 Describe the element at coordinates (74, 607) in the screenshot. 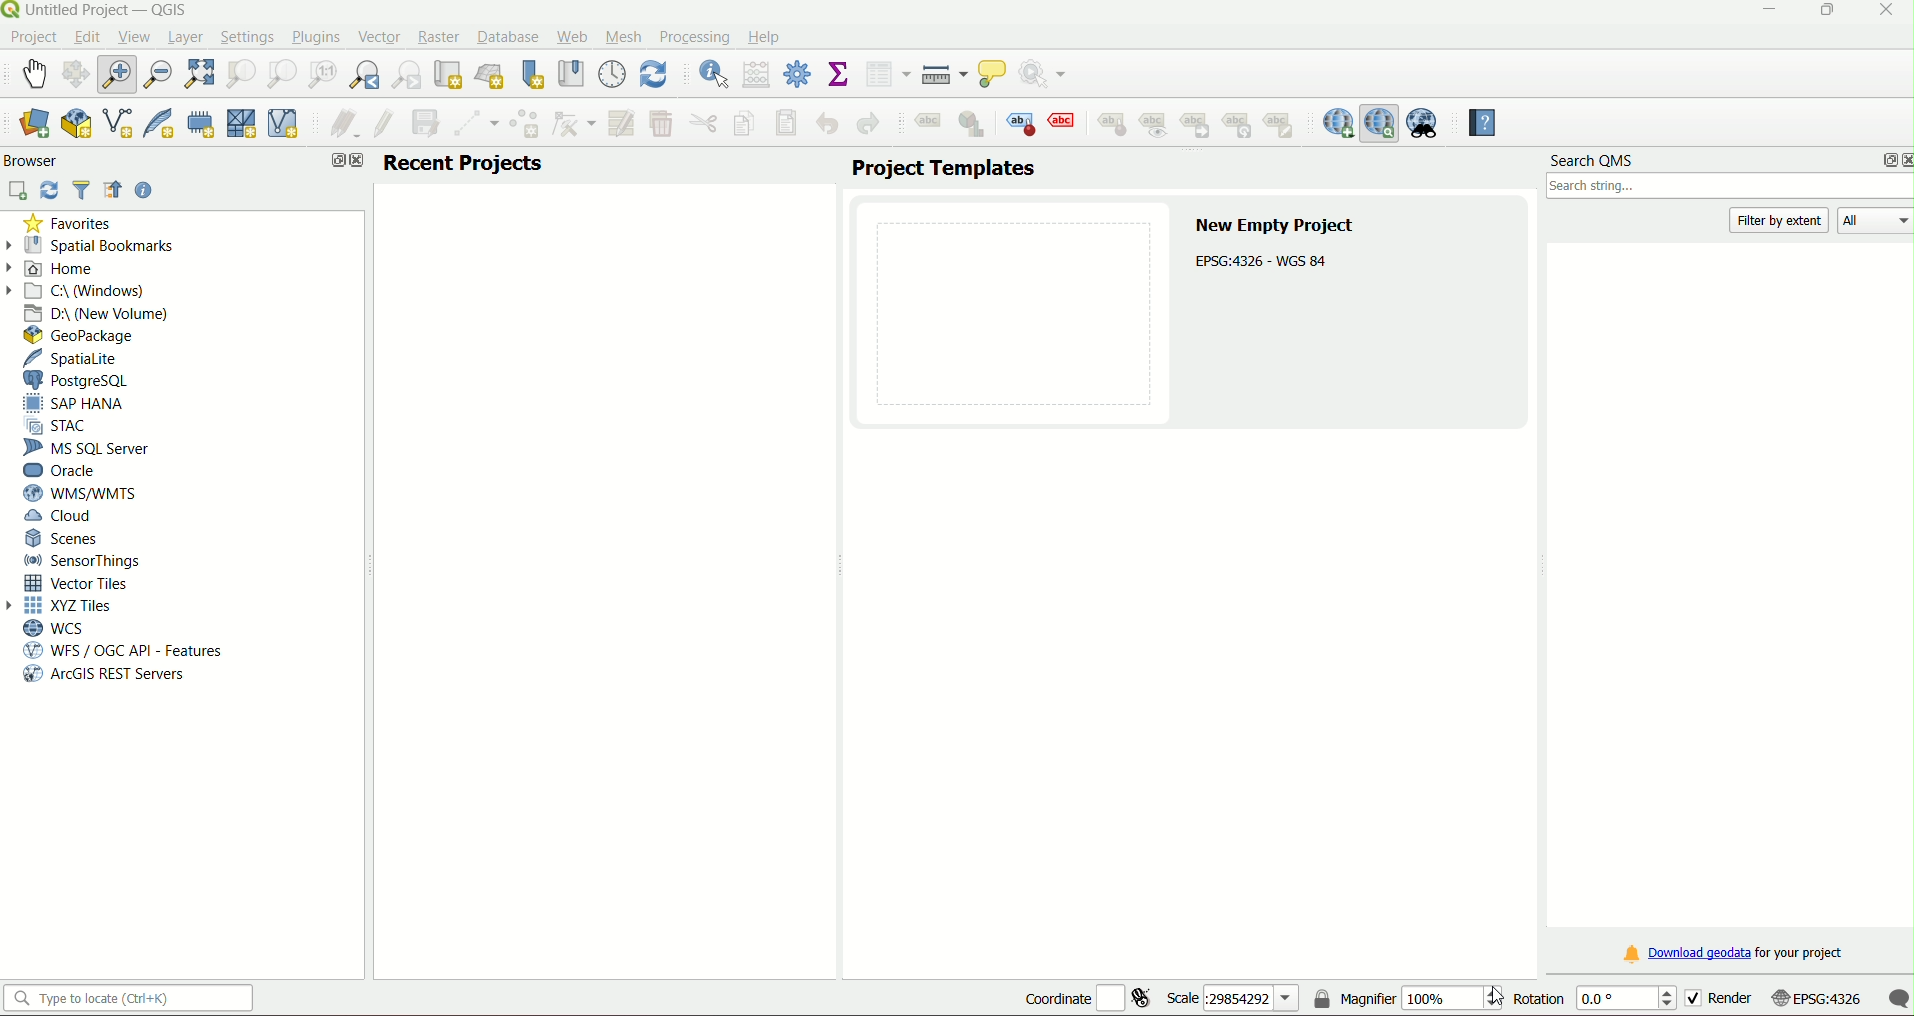

I see `XYZ Tiles` at that location.